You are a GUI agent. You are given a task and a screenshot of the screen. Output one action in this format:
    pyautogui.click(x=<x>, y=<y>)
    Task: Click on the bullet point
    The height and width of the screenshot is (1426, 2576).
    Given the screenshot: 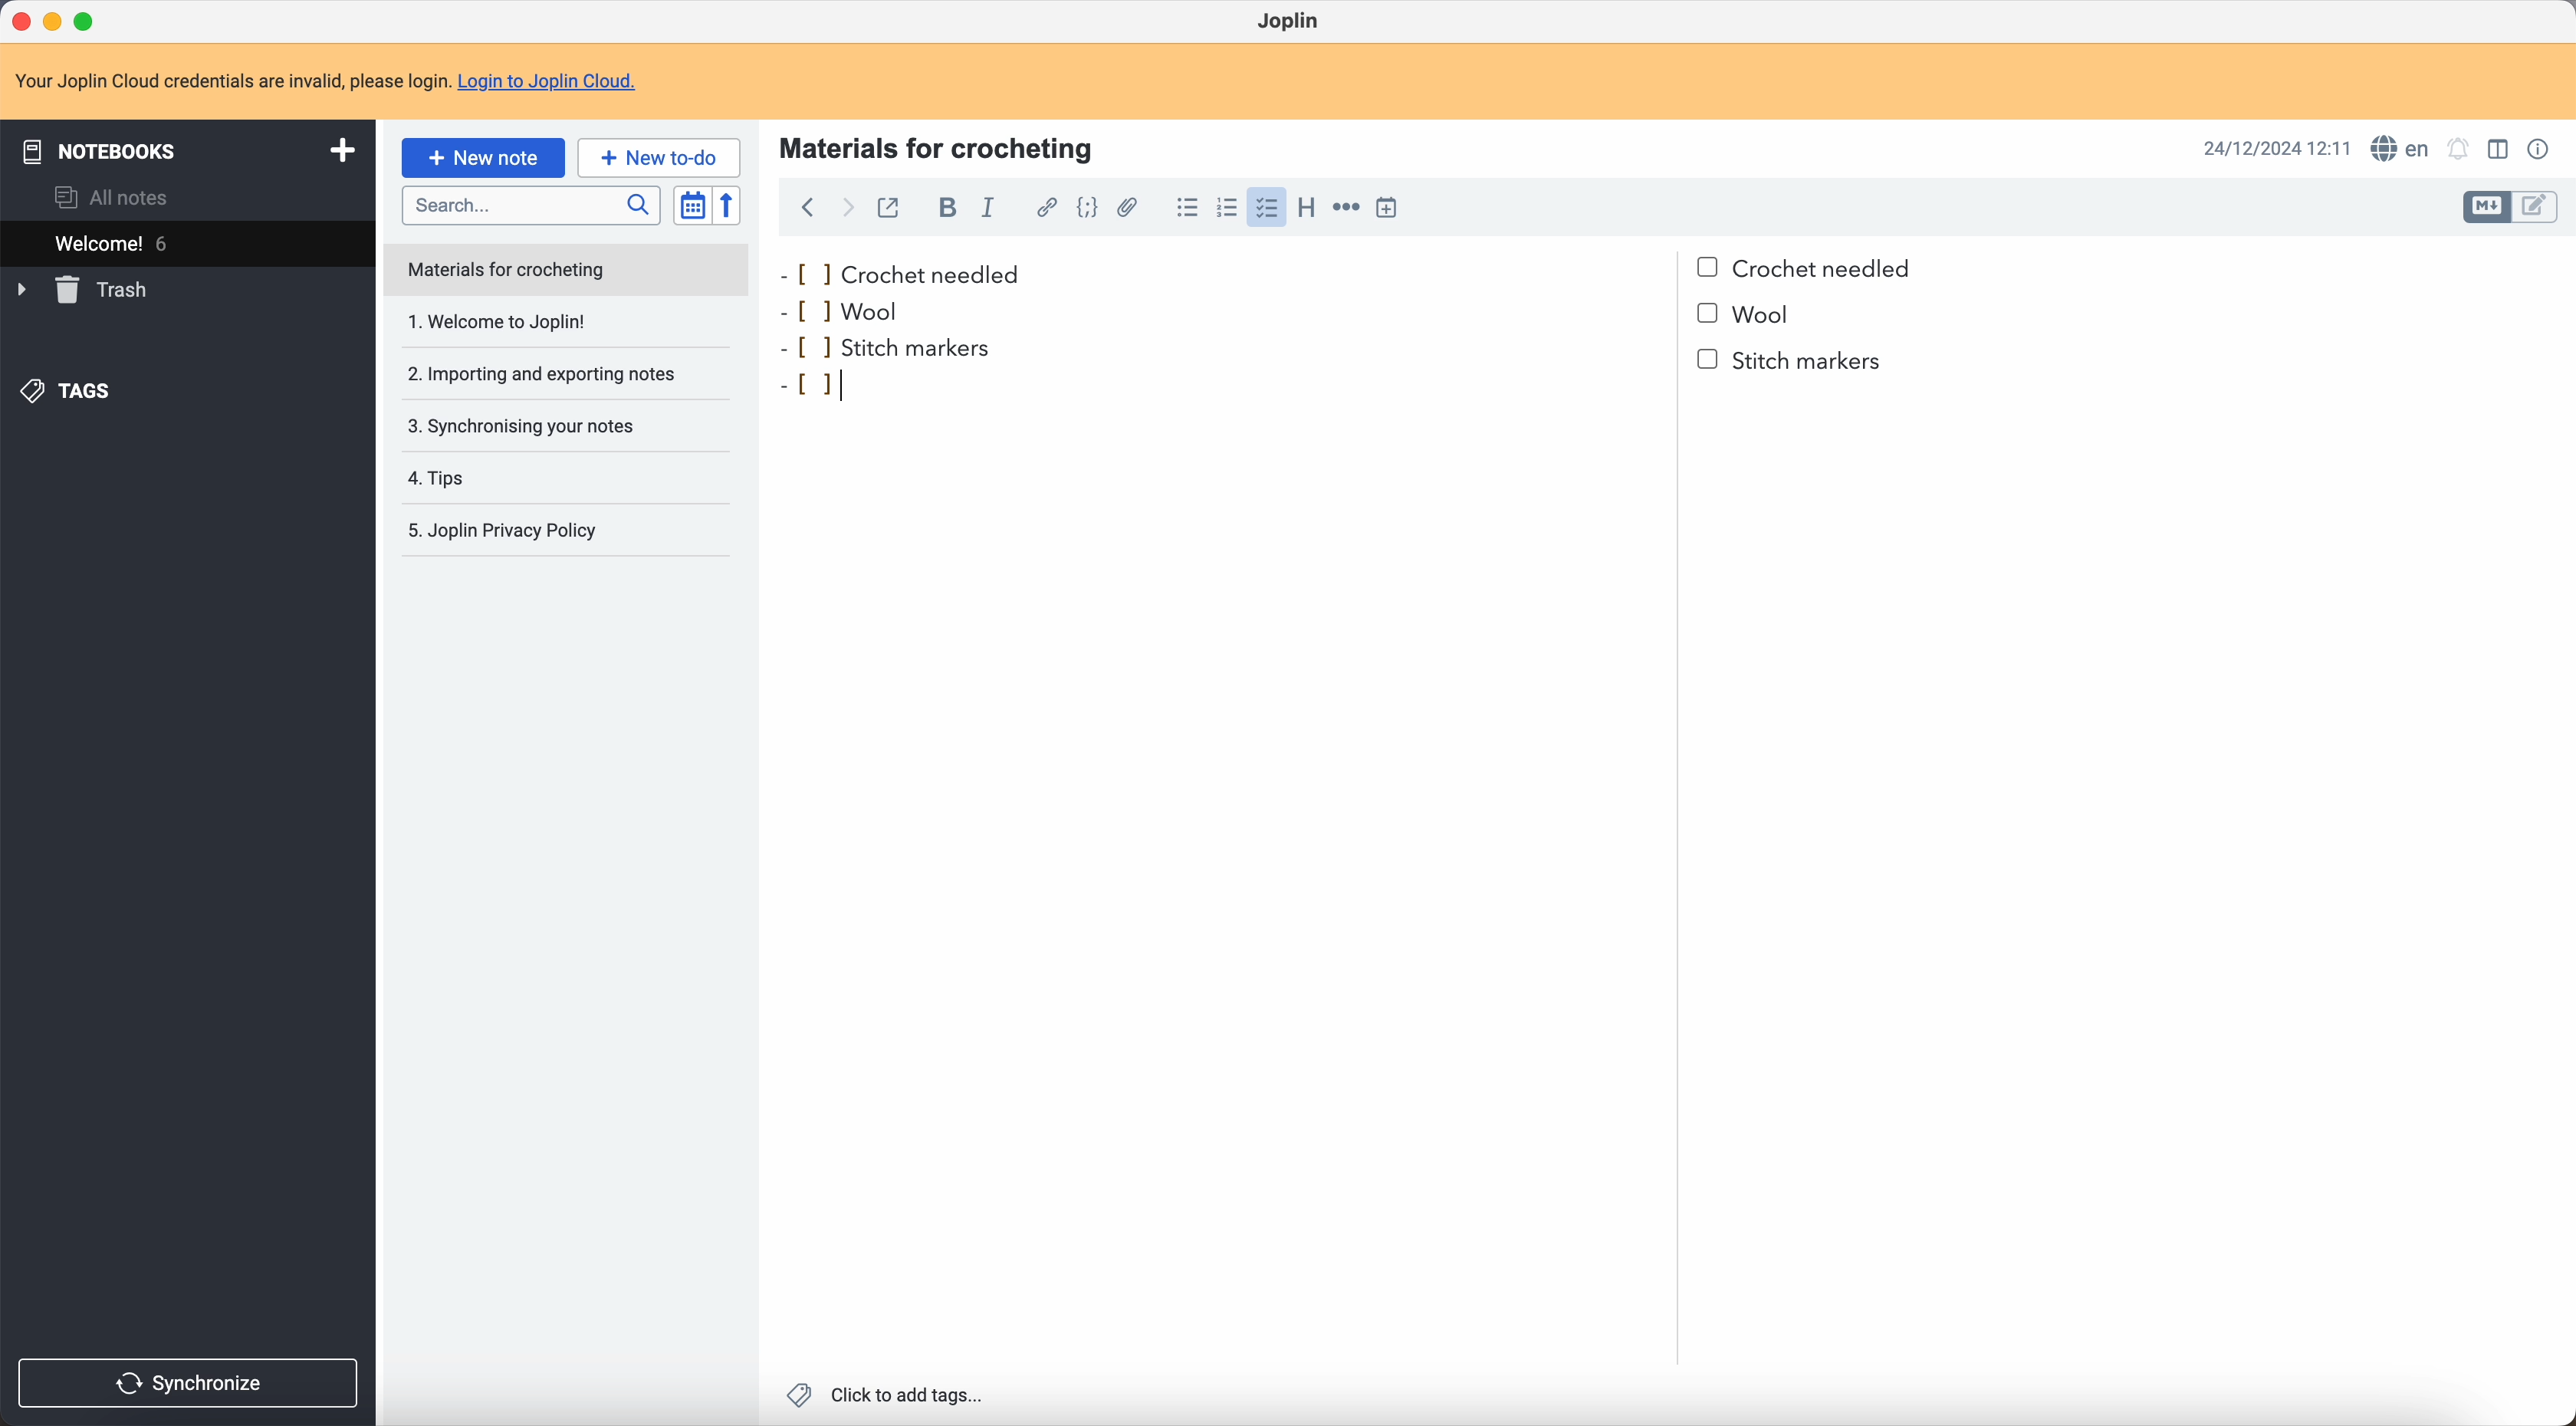 What is the action you would take?
    pyautogui.click(x=1752, y=311)
    